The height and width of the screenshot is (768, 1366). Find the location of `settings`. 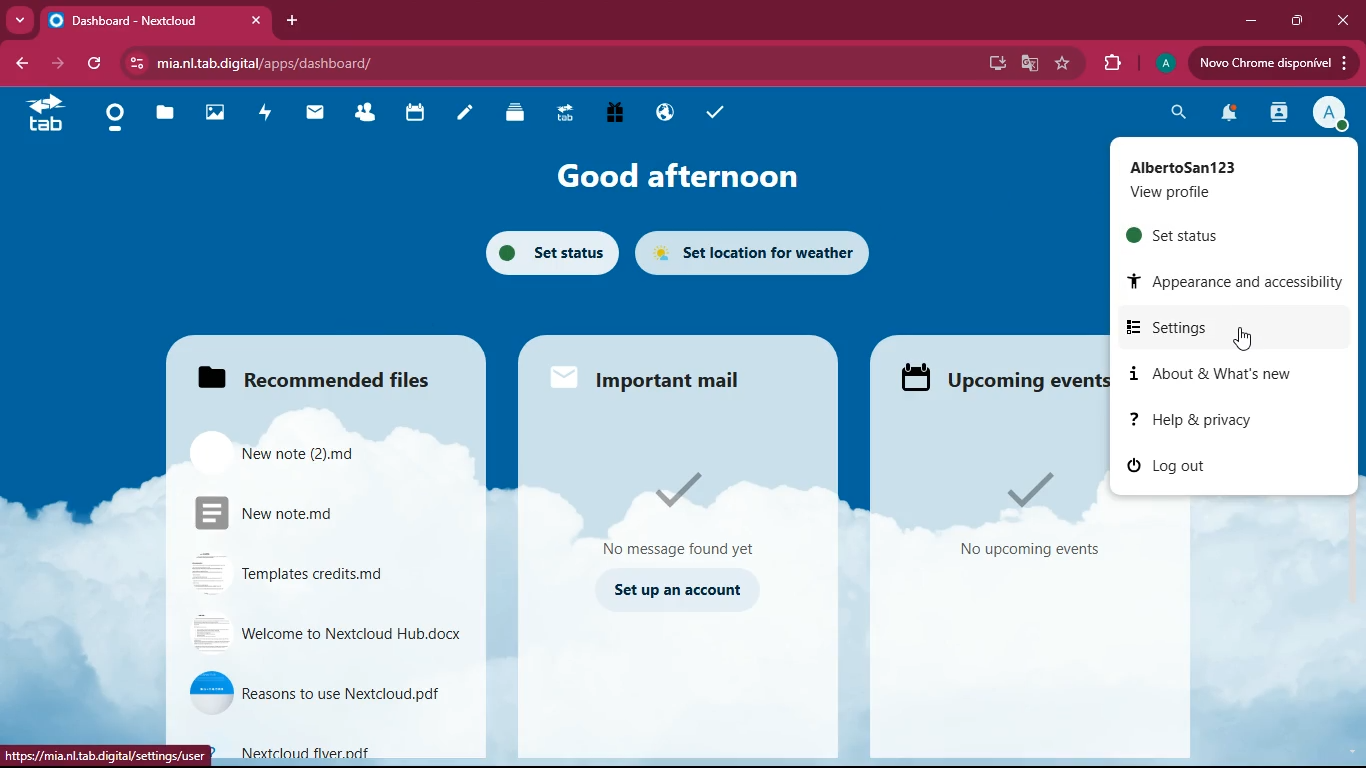

settings is located at coordinates (1217, 326).